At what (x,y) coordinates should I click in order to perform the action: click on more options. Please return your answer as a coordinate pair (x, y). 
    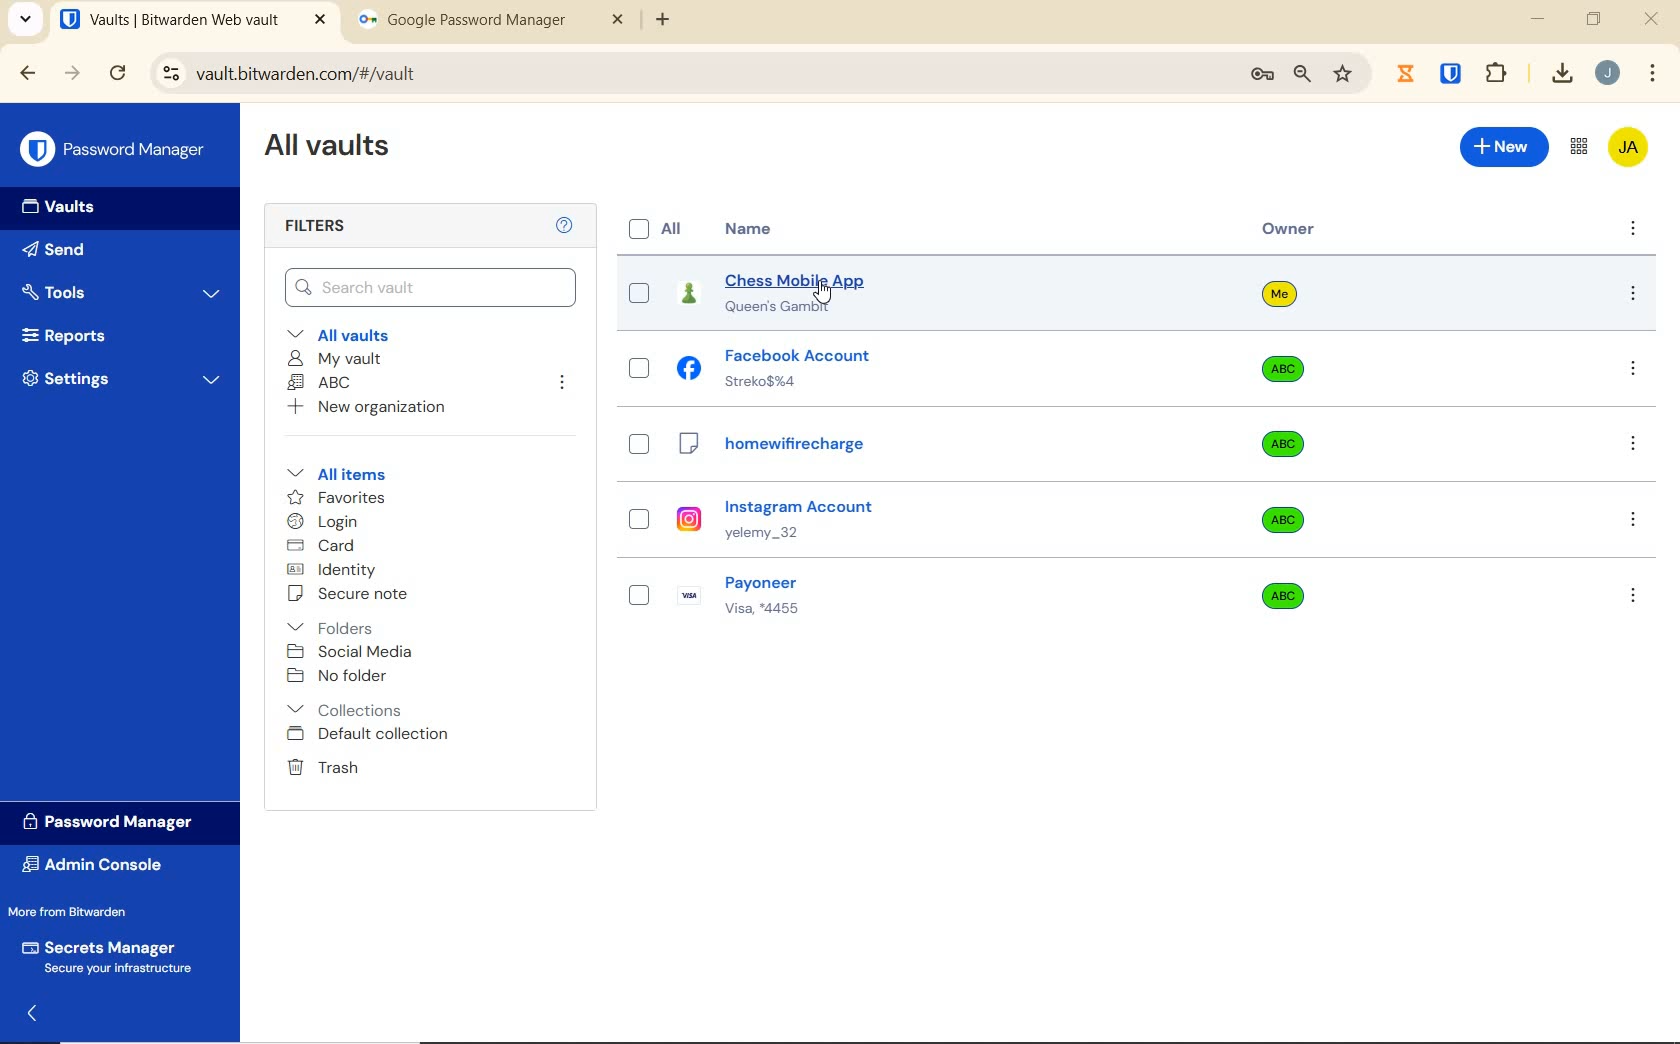
    Looking at the image, I should click on (1633, 594).